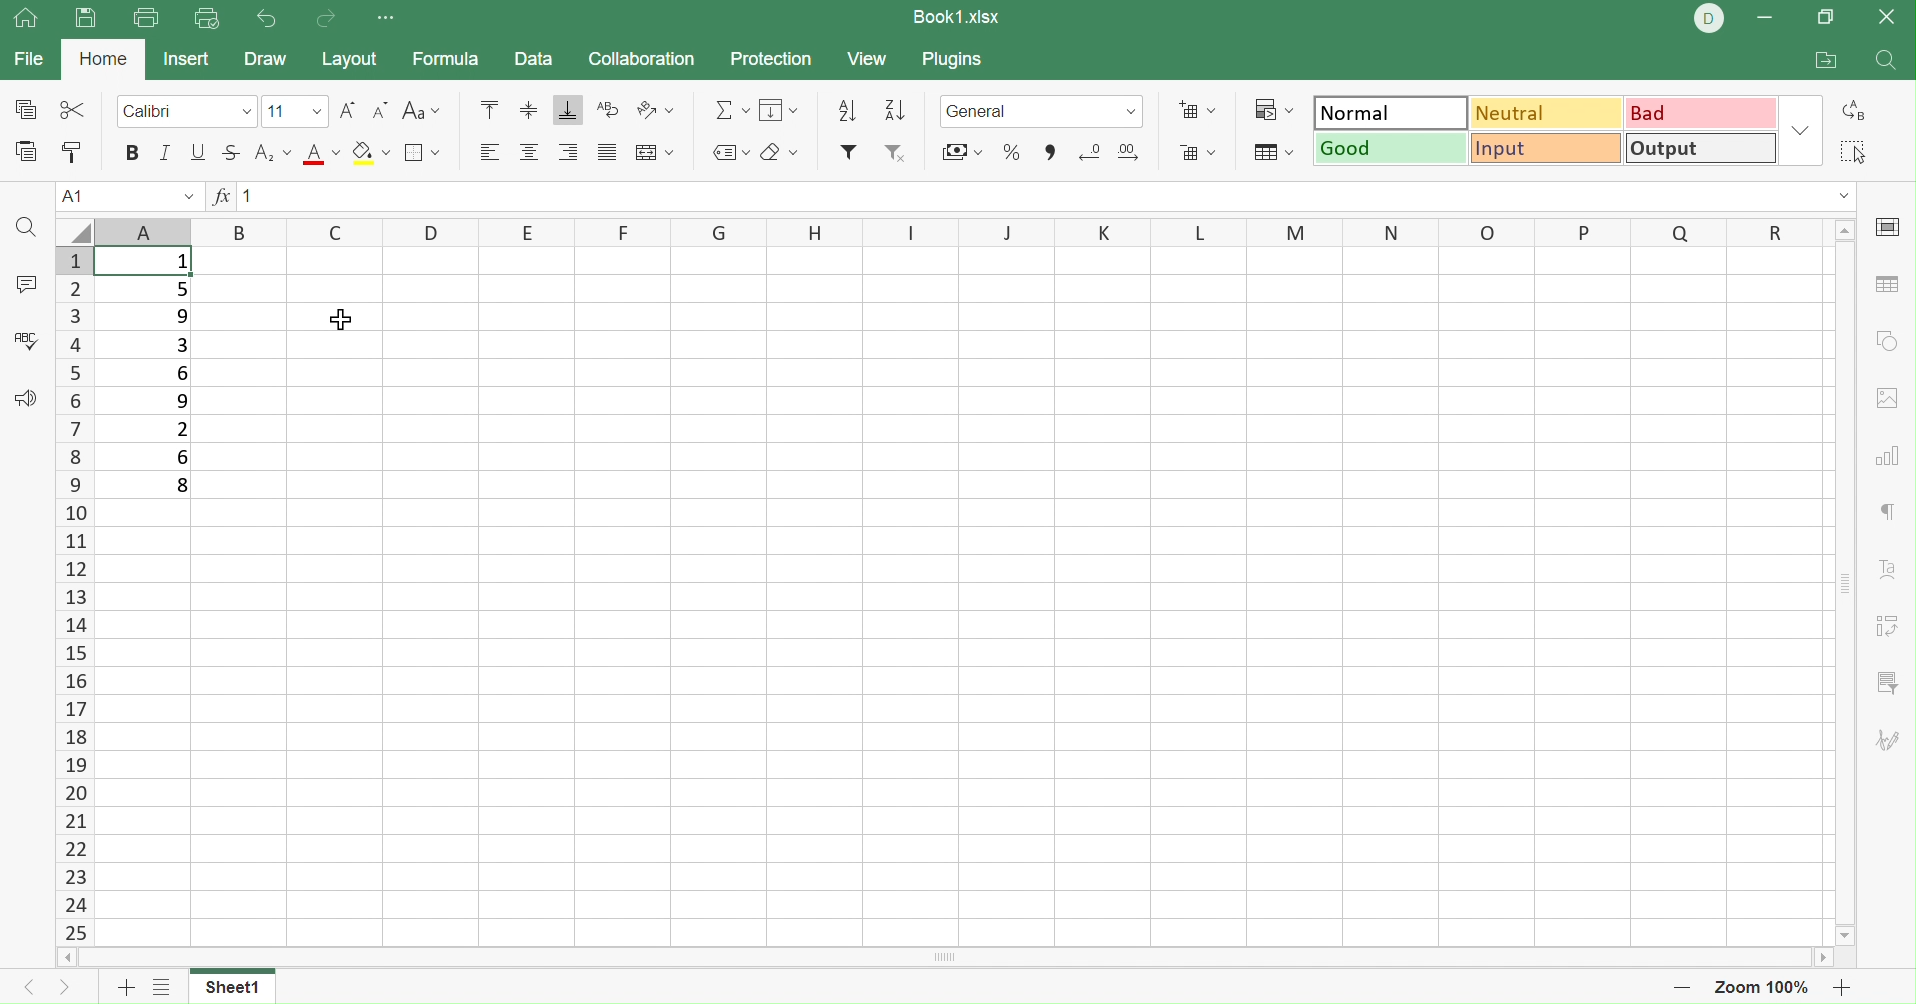  Describe the element at coordinates (488, 109) in the screenshot. I see `Align top` at that location.